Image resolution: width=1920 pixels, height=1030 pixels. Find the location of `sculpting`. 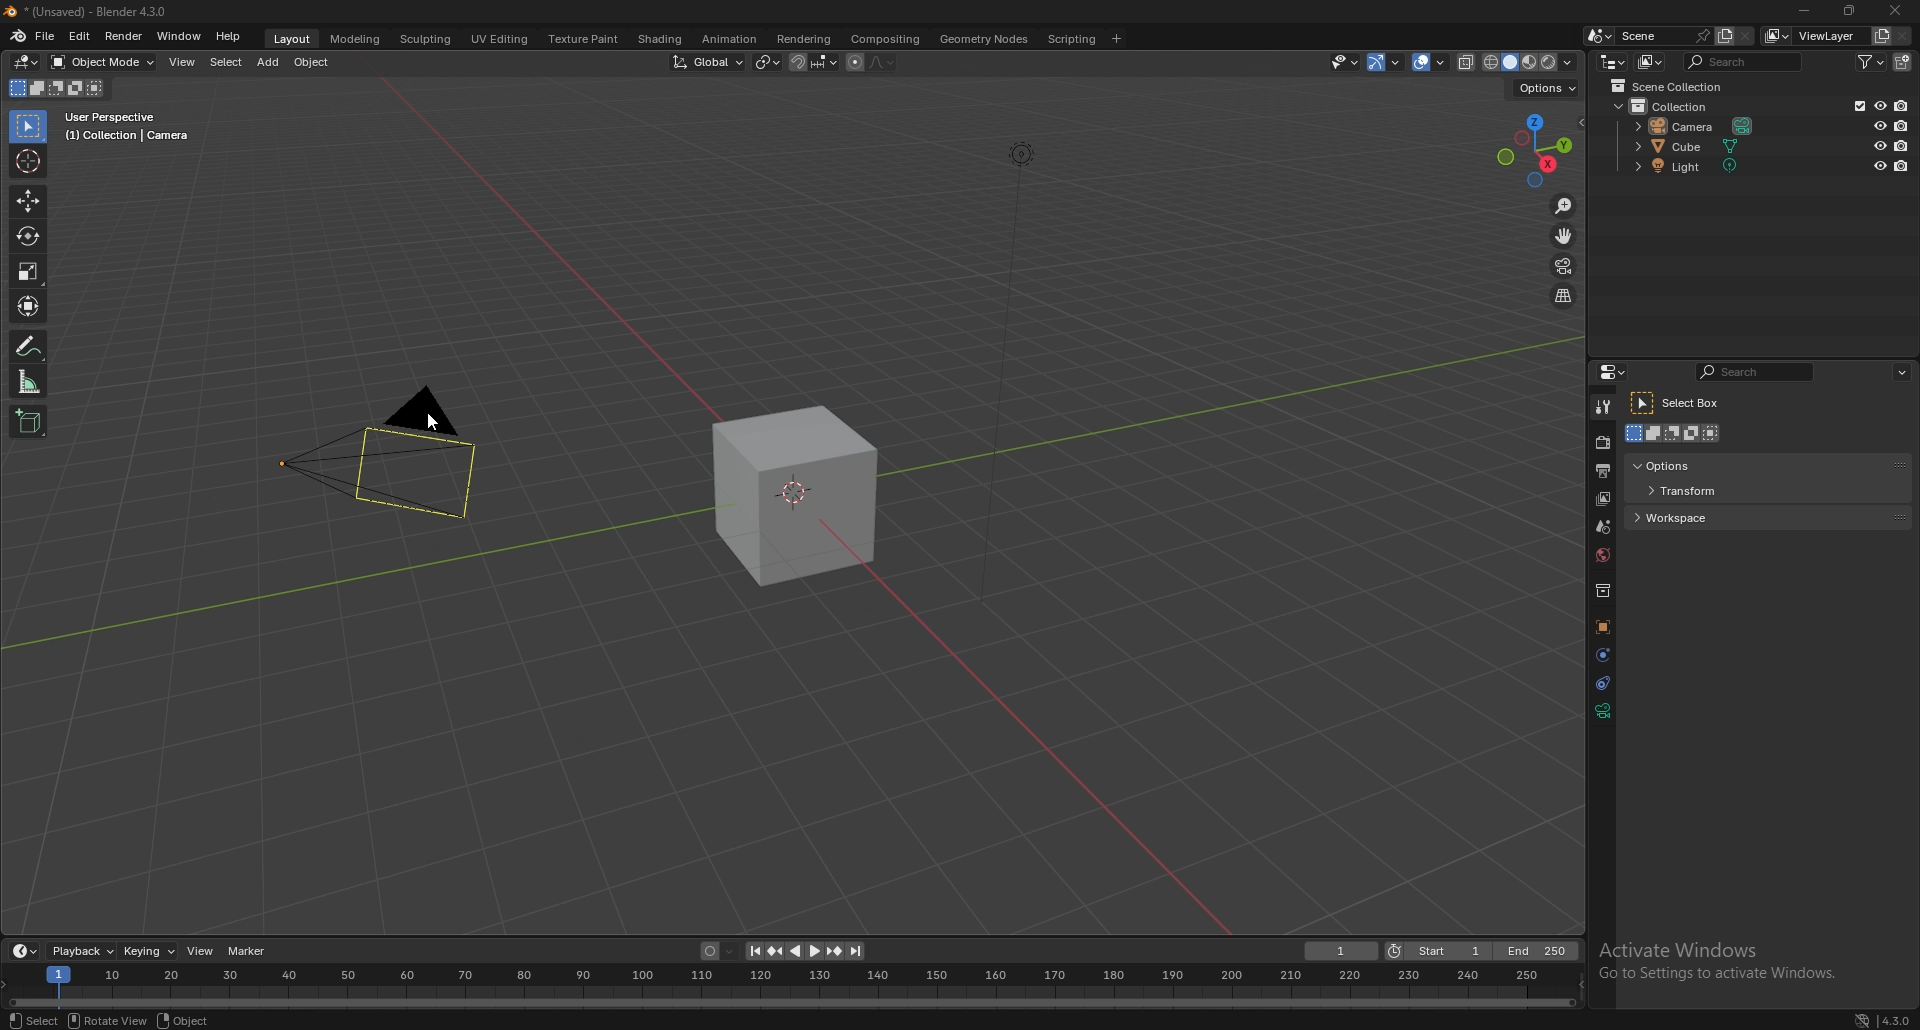

sculpting is located at coordinates (425, 40).